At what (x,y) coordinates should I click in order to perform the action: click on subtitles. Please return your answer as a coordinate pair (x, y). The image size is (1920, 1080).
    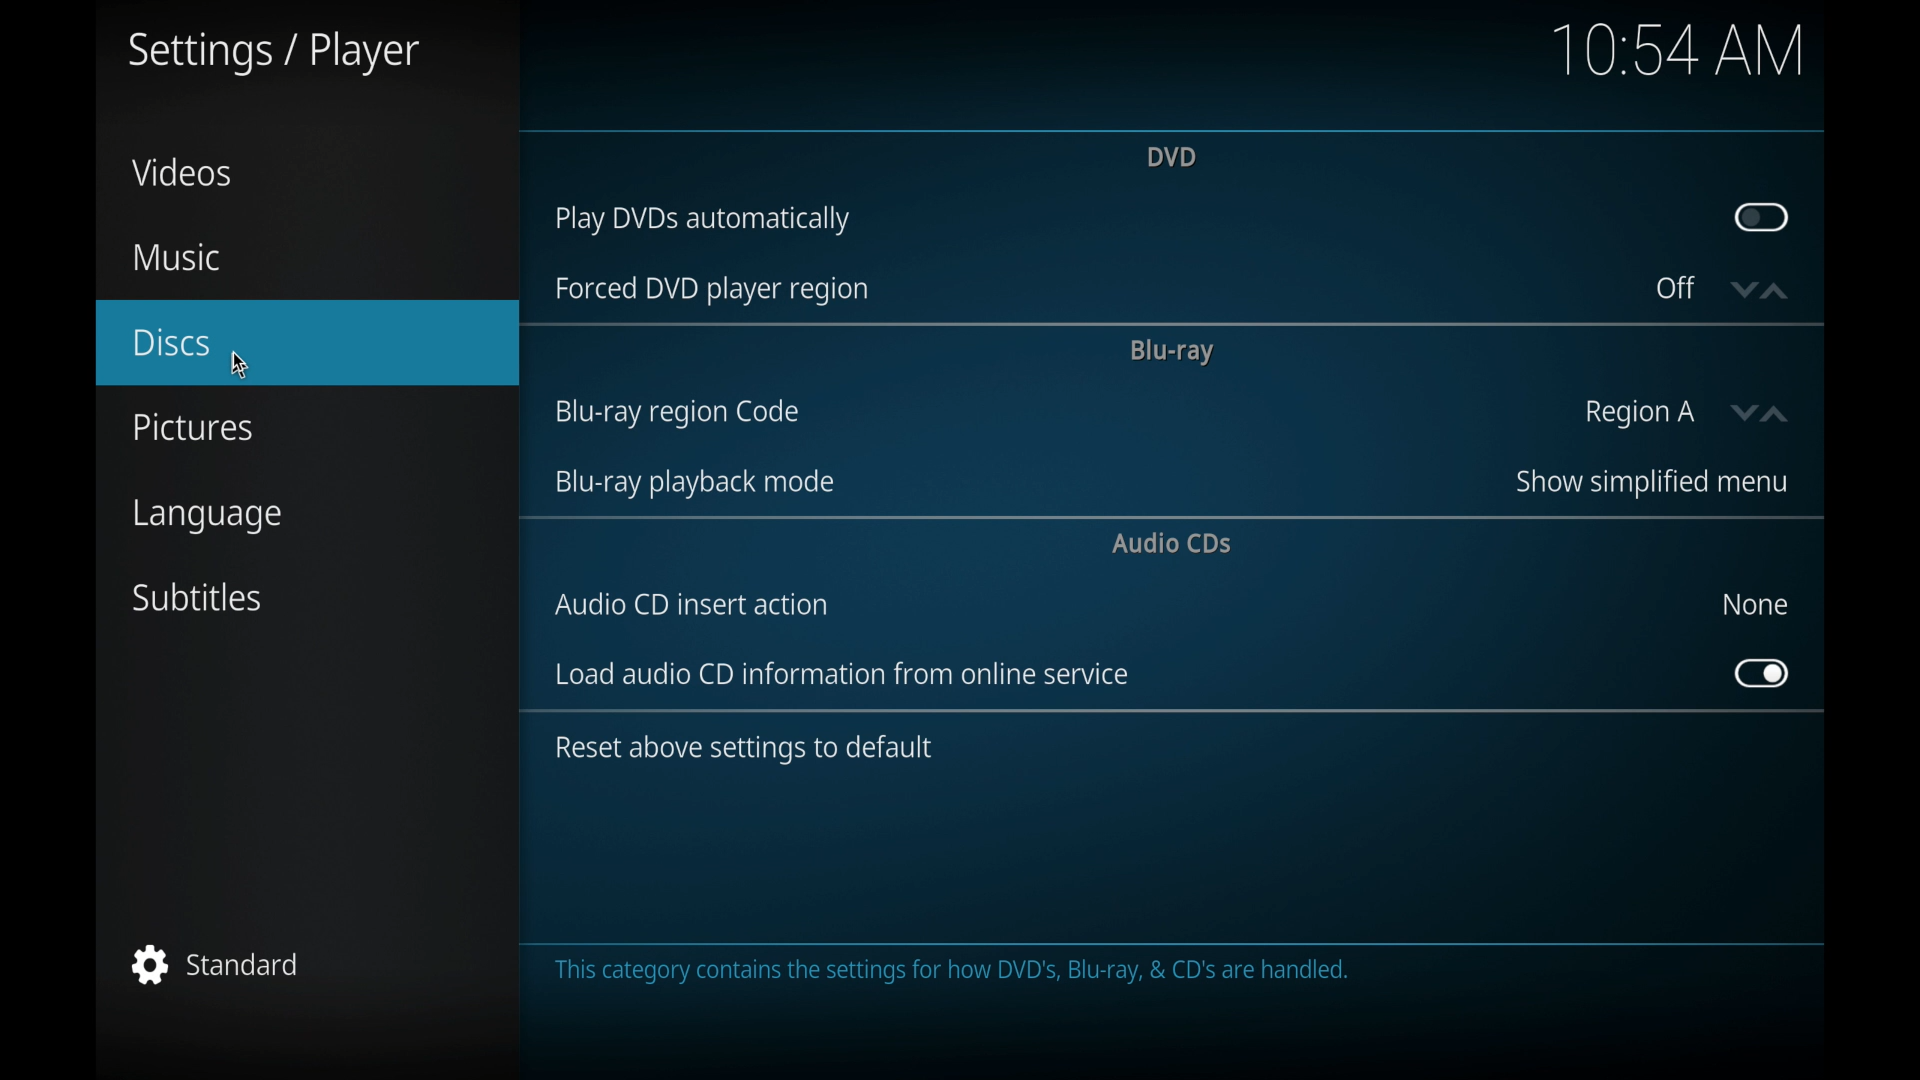
    Looking at the image, I should click on (199, 598).